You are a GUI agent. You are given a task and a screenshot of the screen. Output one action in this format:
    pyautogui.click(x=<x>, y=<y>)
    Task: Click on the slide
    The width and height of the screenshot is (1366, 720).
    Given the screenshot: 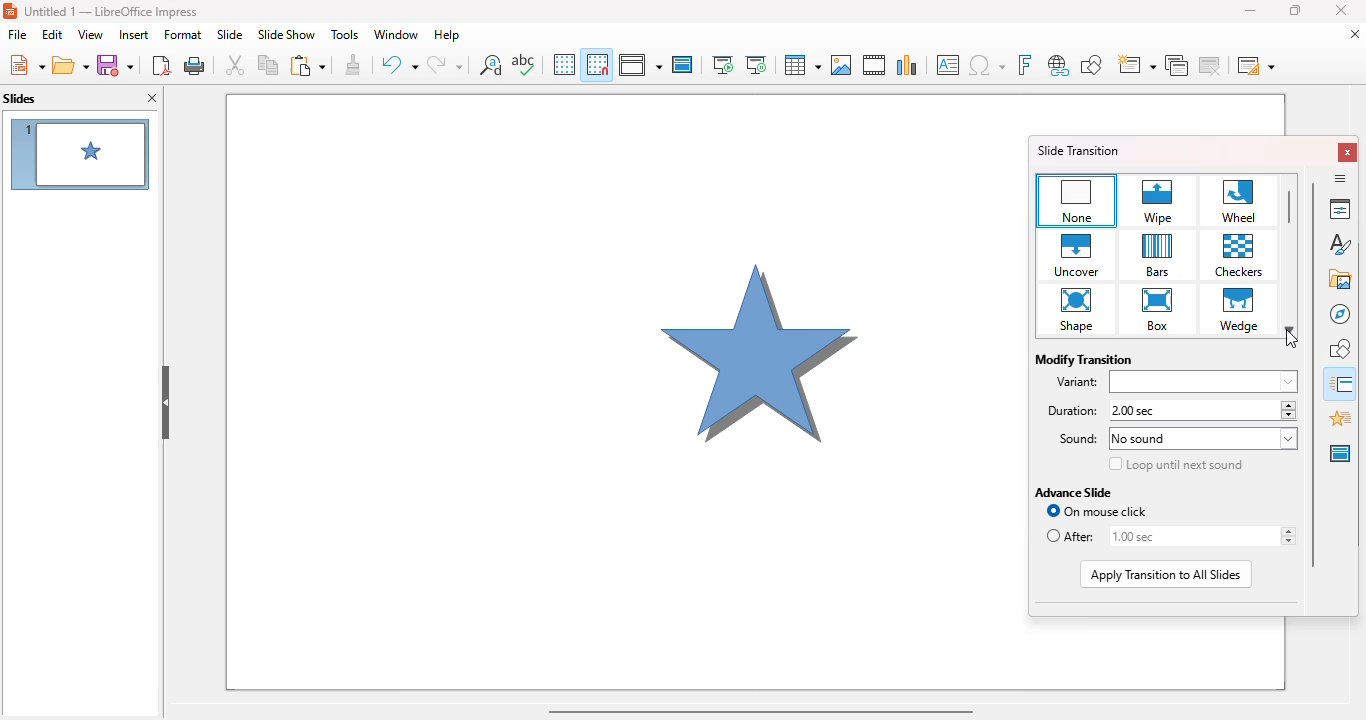 What is the action you would take?
    pyautogui.click(x=229, y=35)
    